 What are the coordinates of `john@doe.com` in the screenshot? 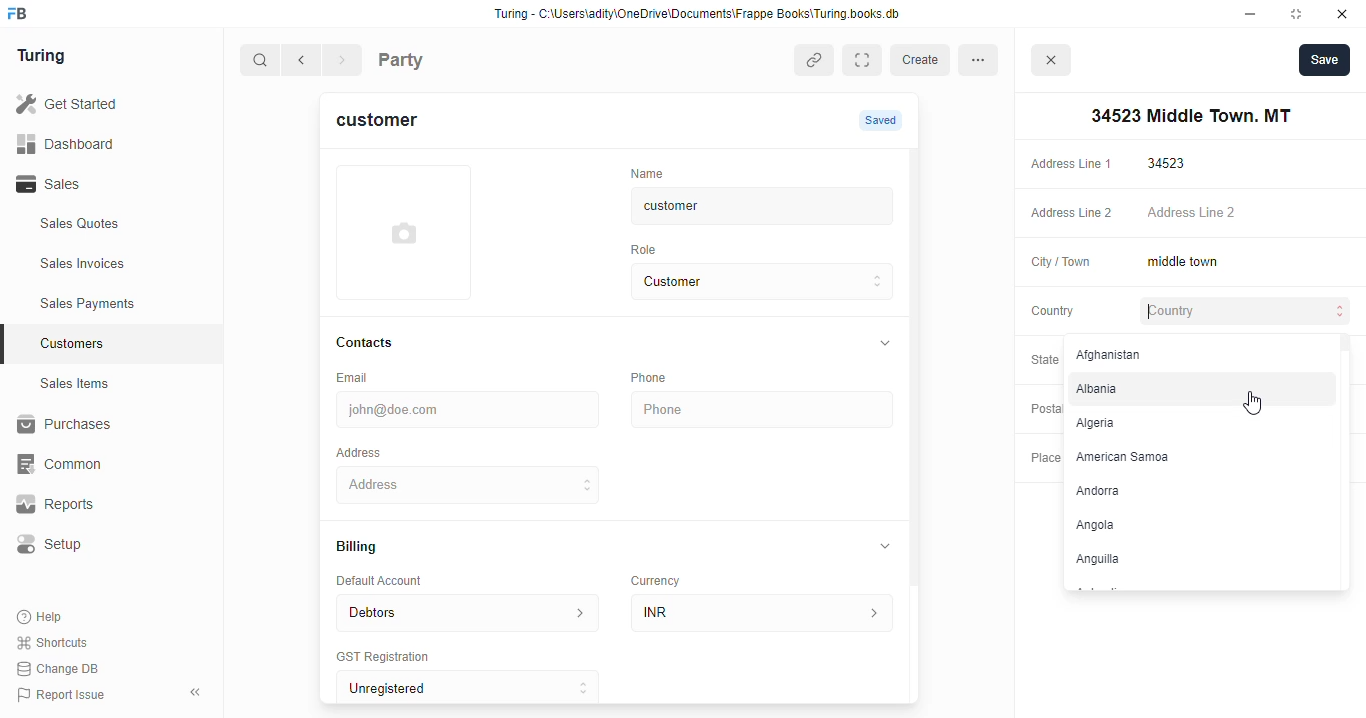 It's located at (471, 407).